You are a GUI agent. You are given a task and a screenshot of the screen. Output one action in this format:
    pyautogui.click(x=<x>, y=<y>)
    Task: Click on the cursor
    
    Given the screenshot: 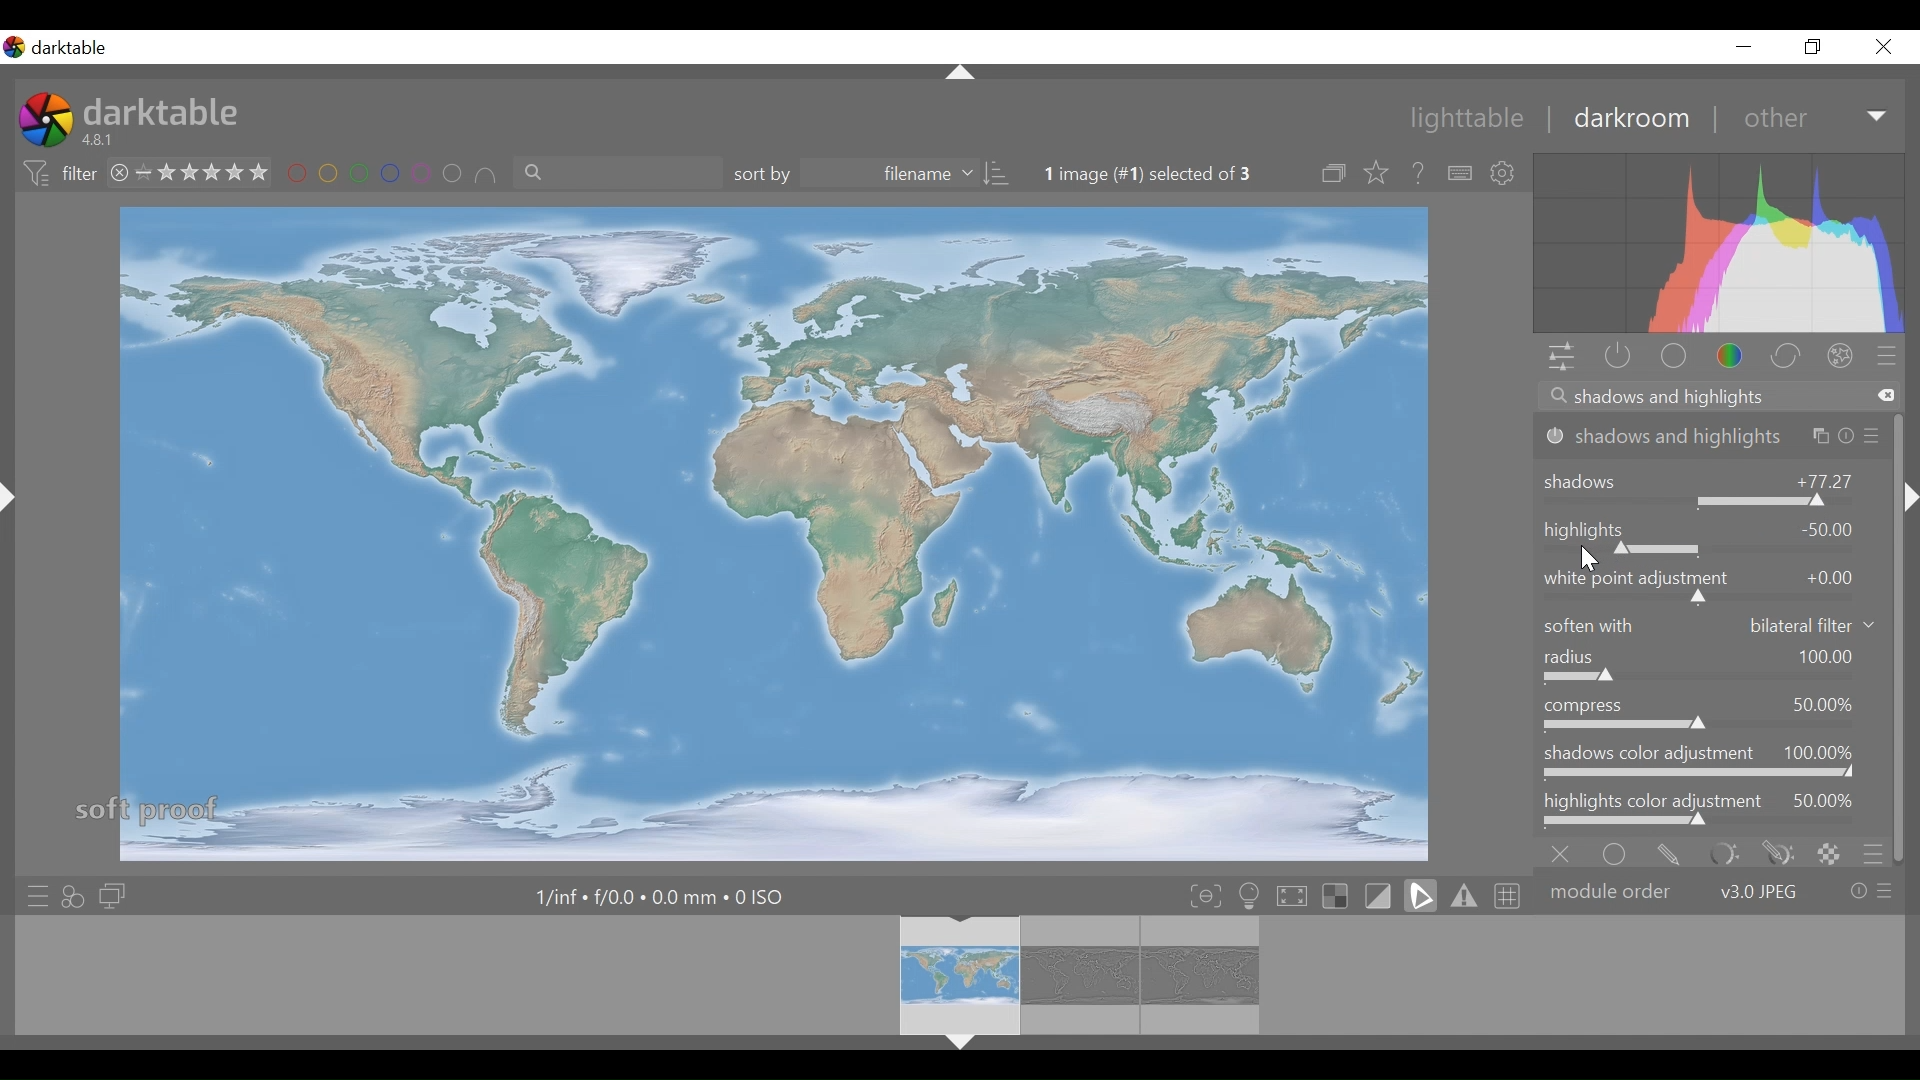 What is the action you would take?
    pyautogui.click(x=1593, y=560)
    